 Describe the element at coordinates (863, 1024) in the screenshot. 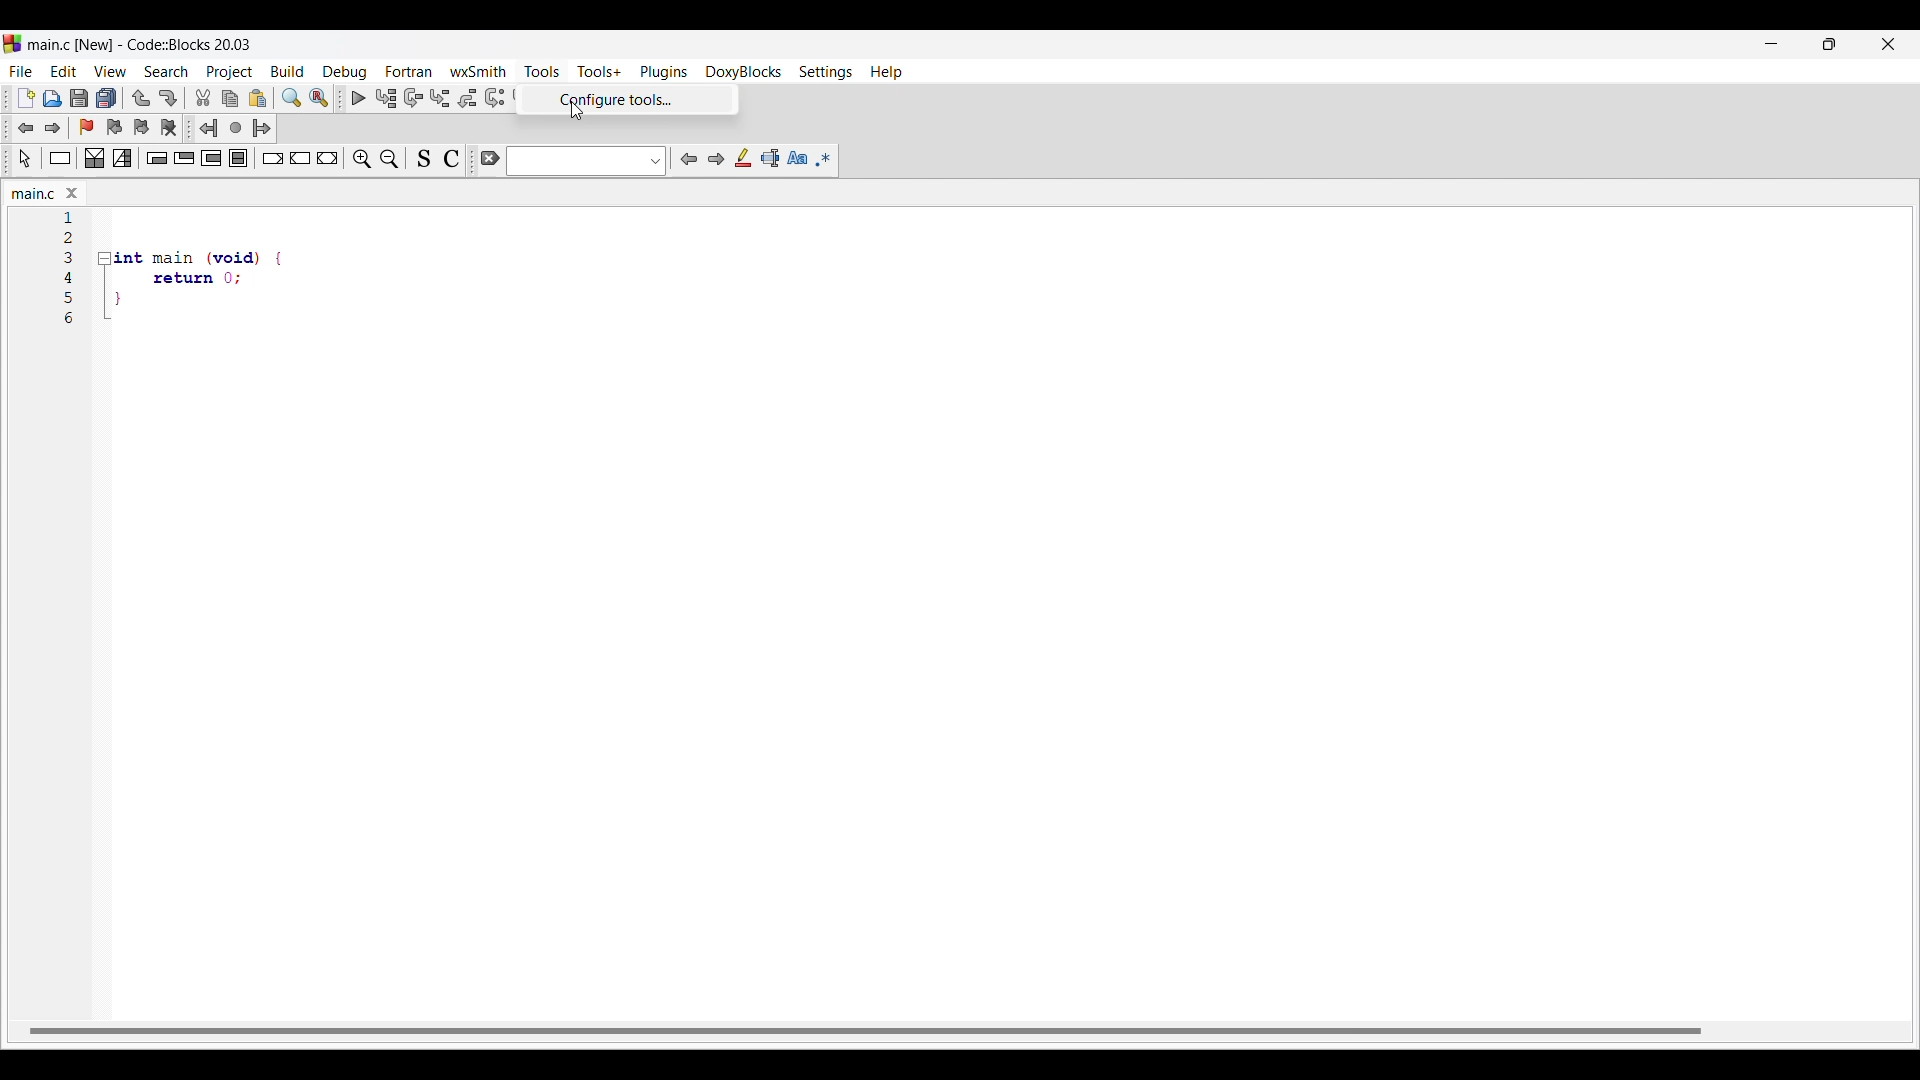

I see `horizontal scroll bar` at that location.